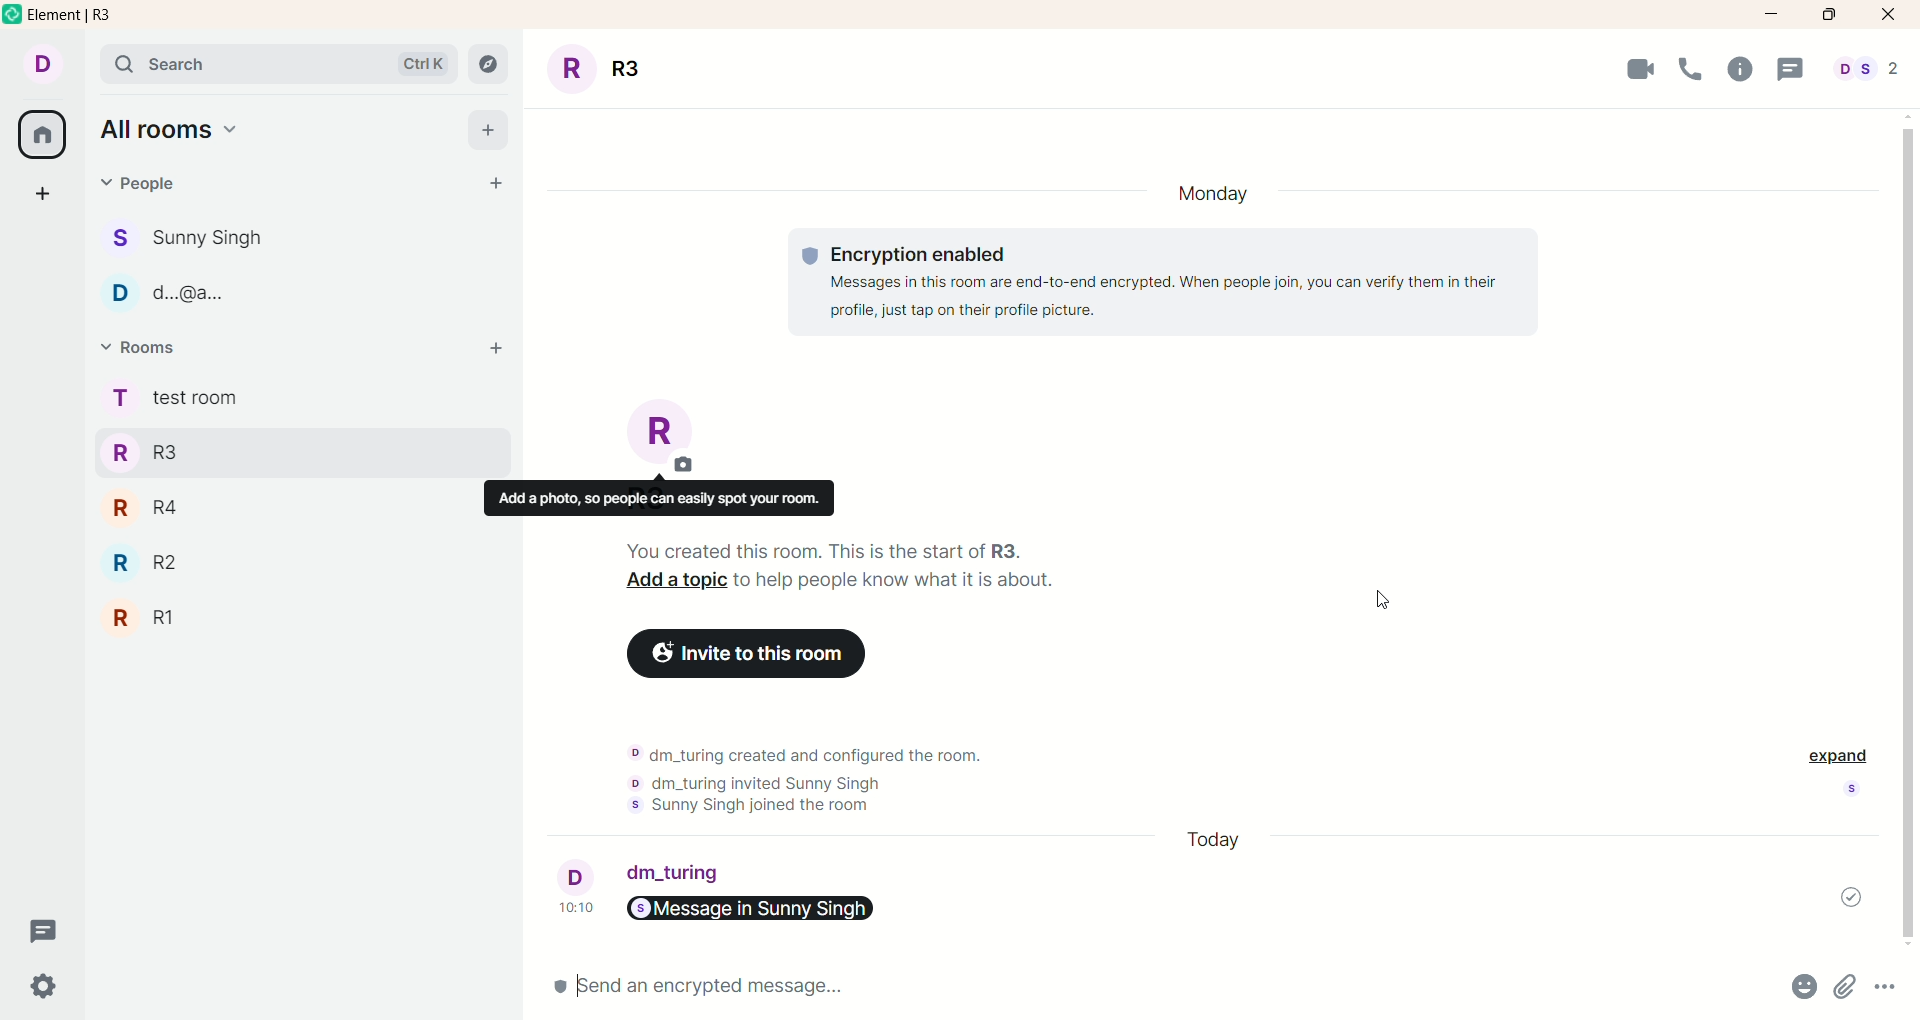  What do you see at coordinates (662, 498) in the screenshot?
I see `` at bounding box center [662, 498].